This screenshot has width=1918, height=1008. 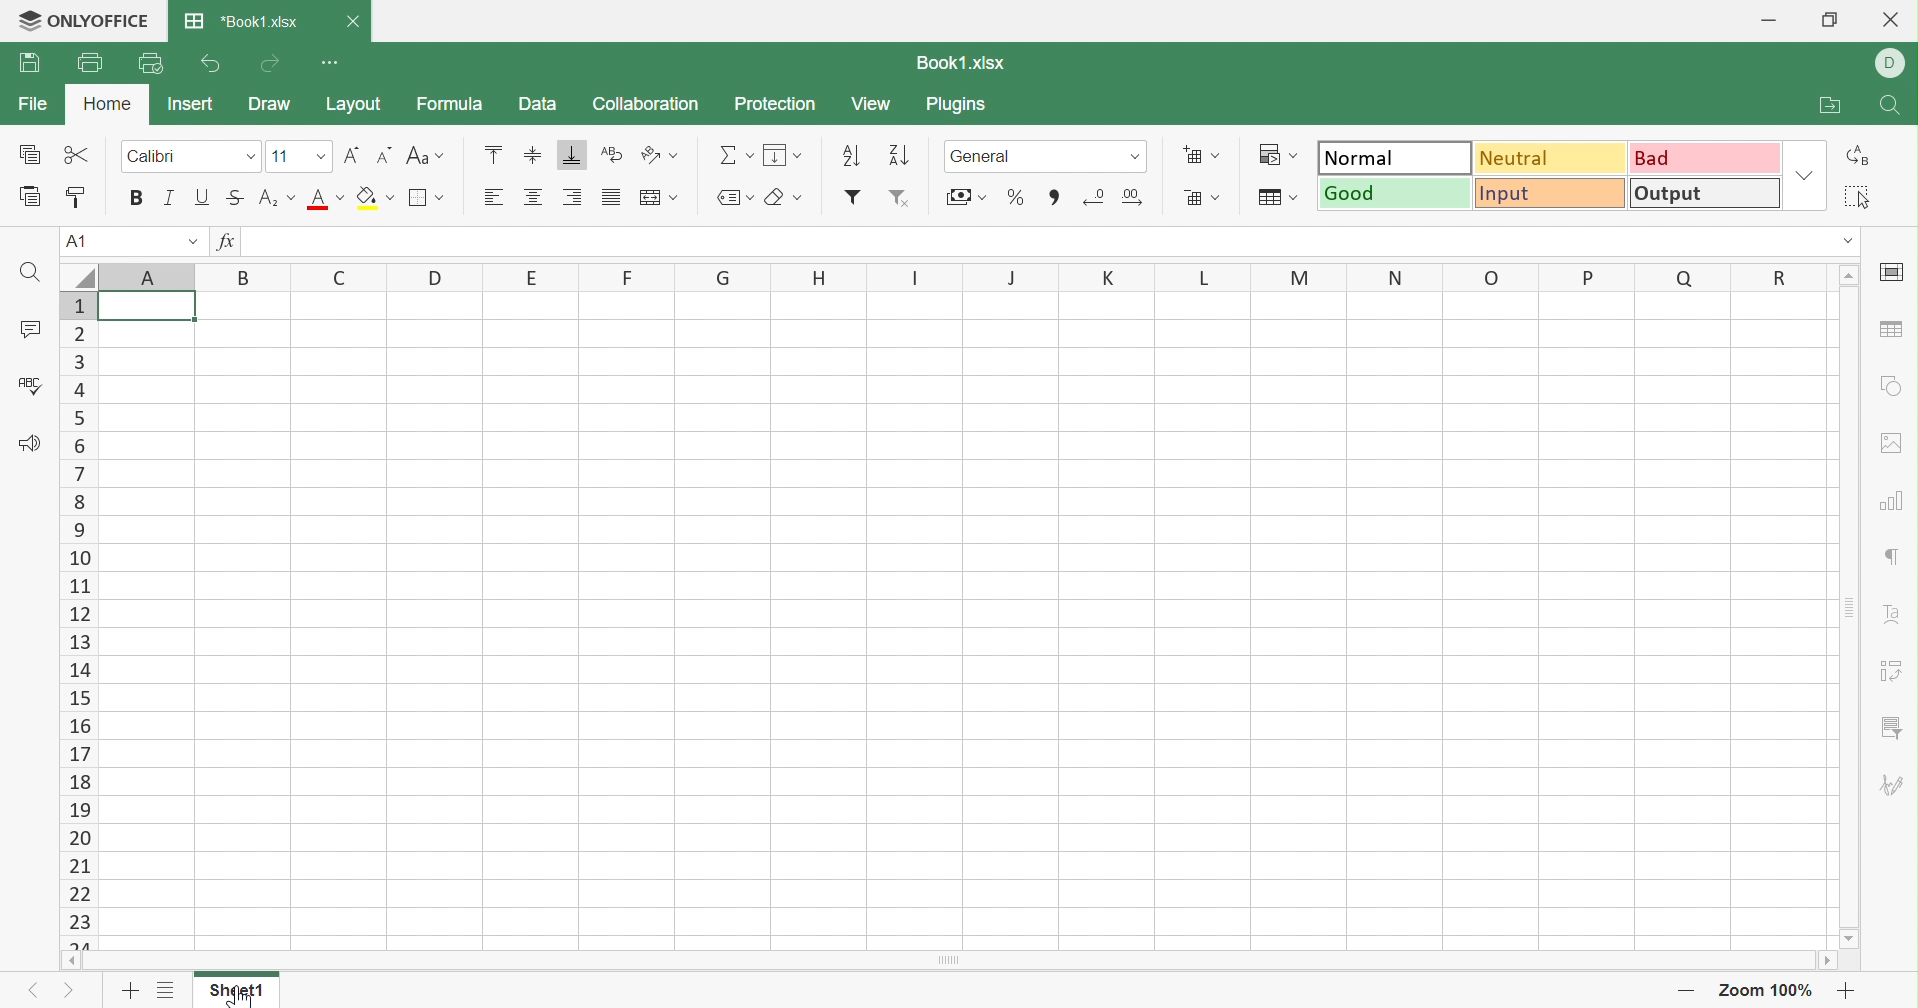 What do you see at coordinates (1053, 196) in the screenshot?
I see `Comma style` at bounding box center [1053, 196].